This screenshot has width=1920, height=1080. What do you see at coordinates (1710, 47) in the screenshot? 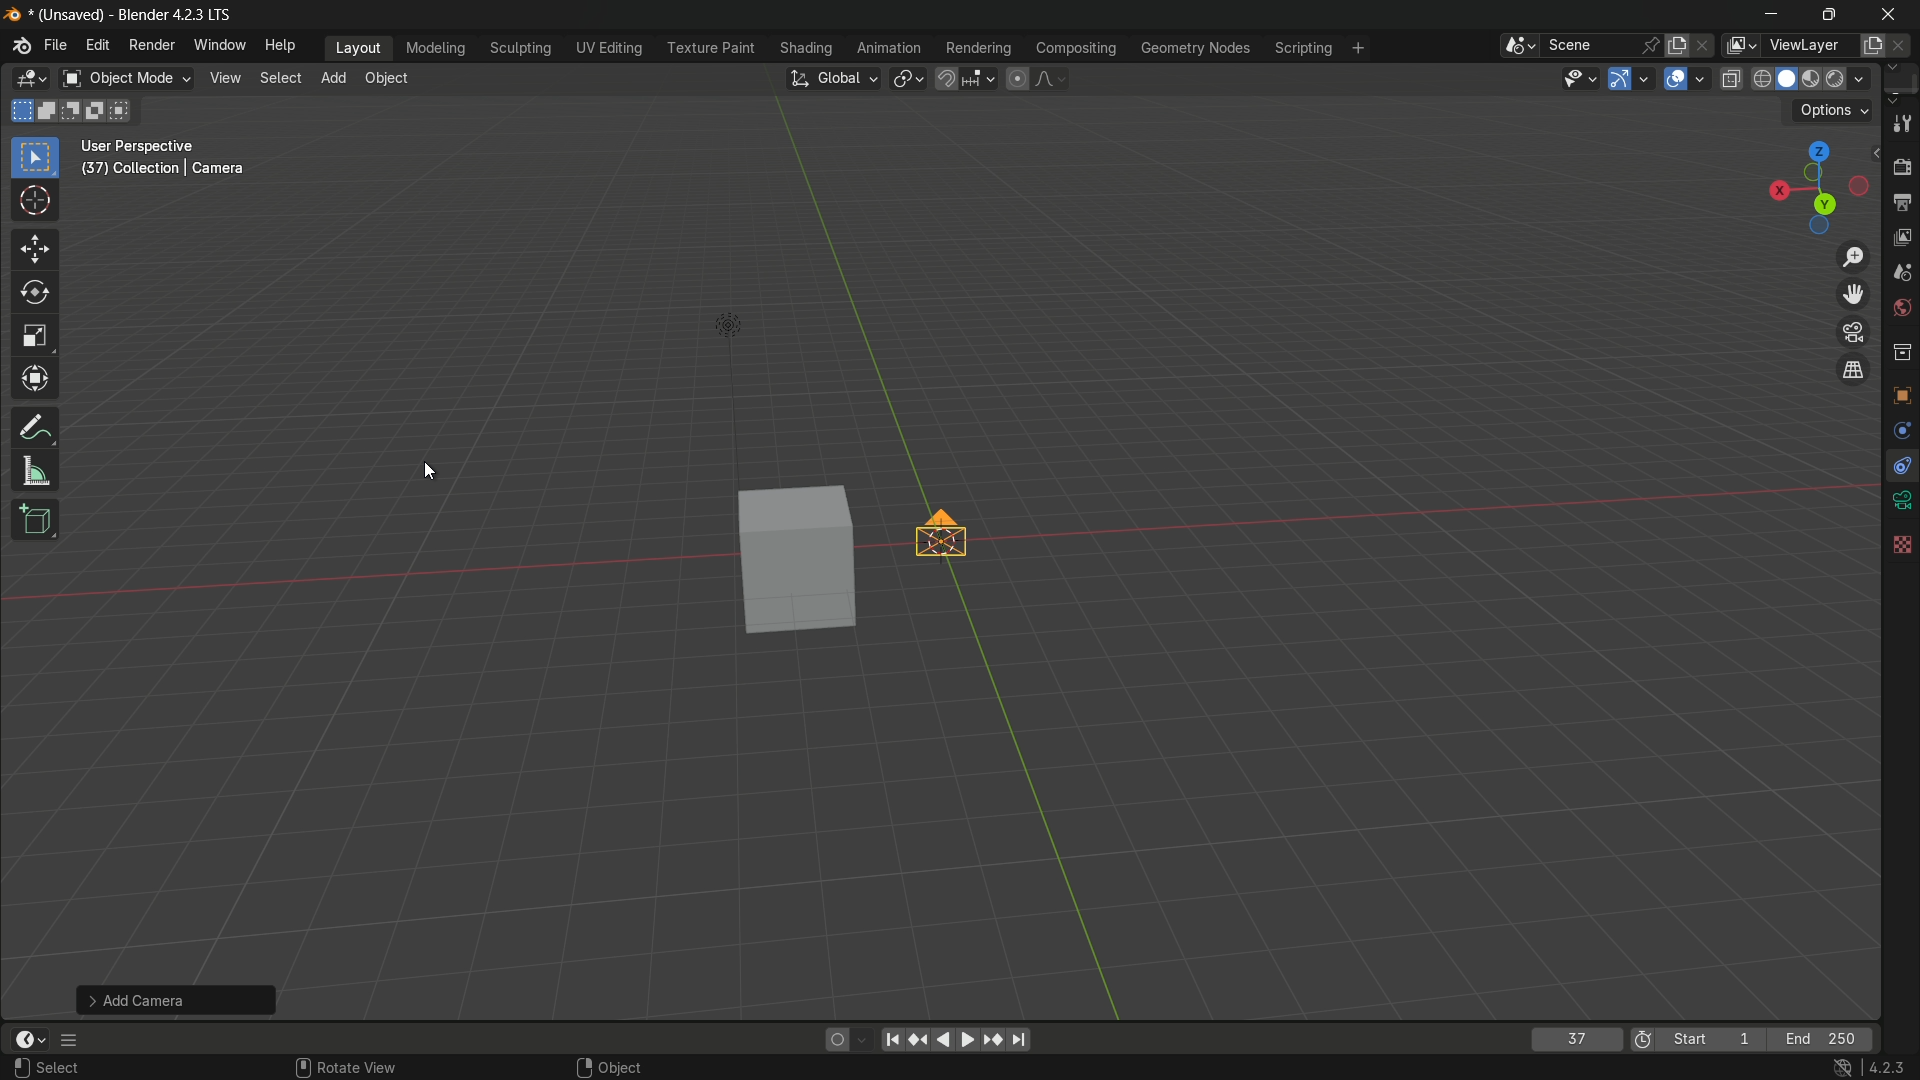
I see `delete scene` at bounding box center [1710, 47].